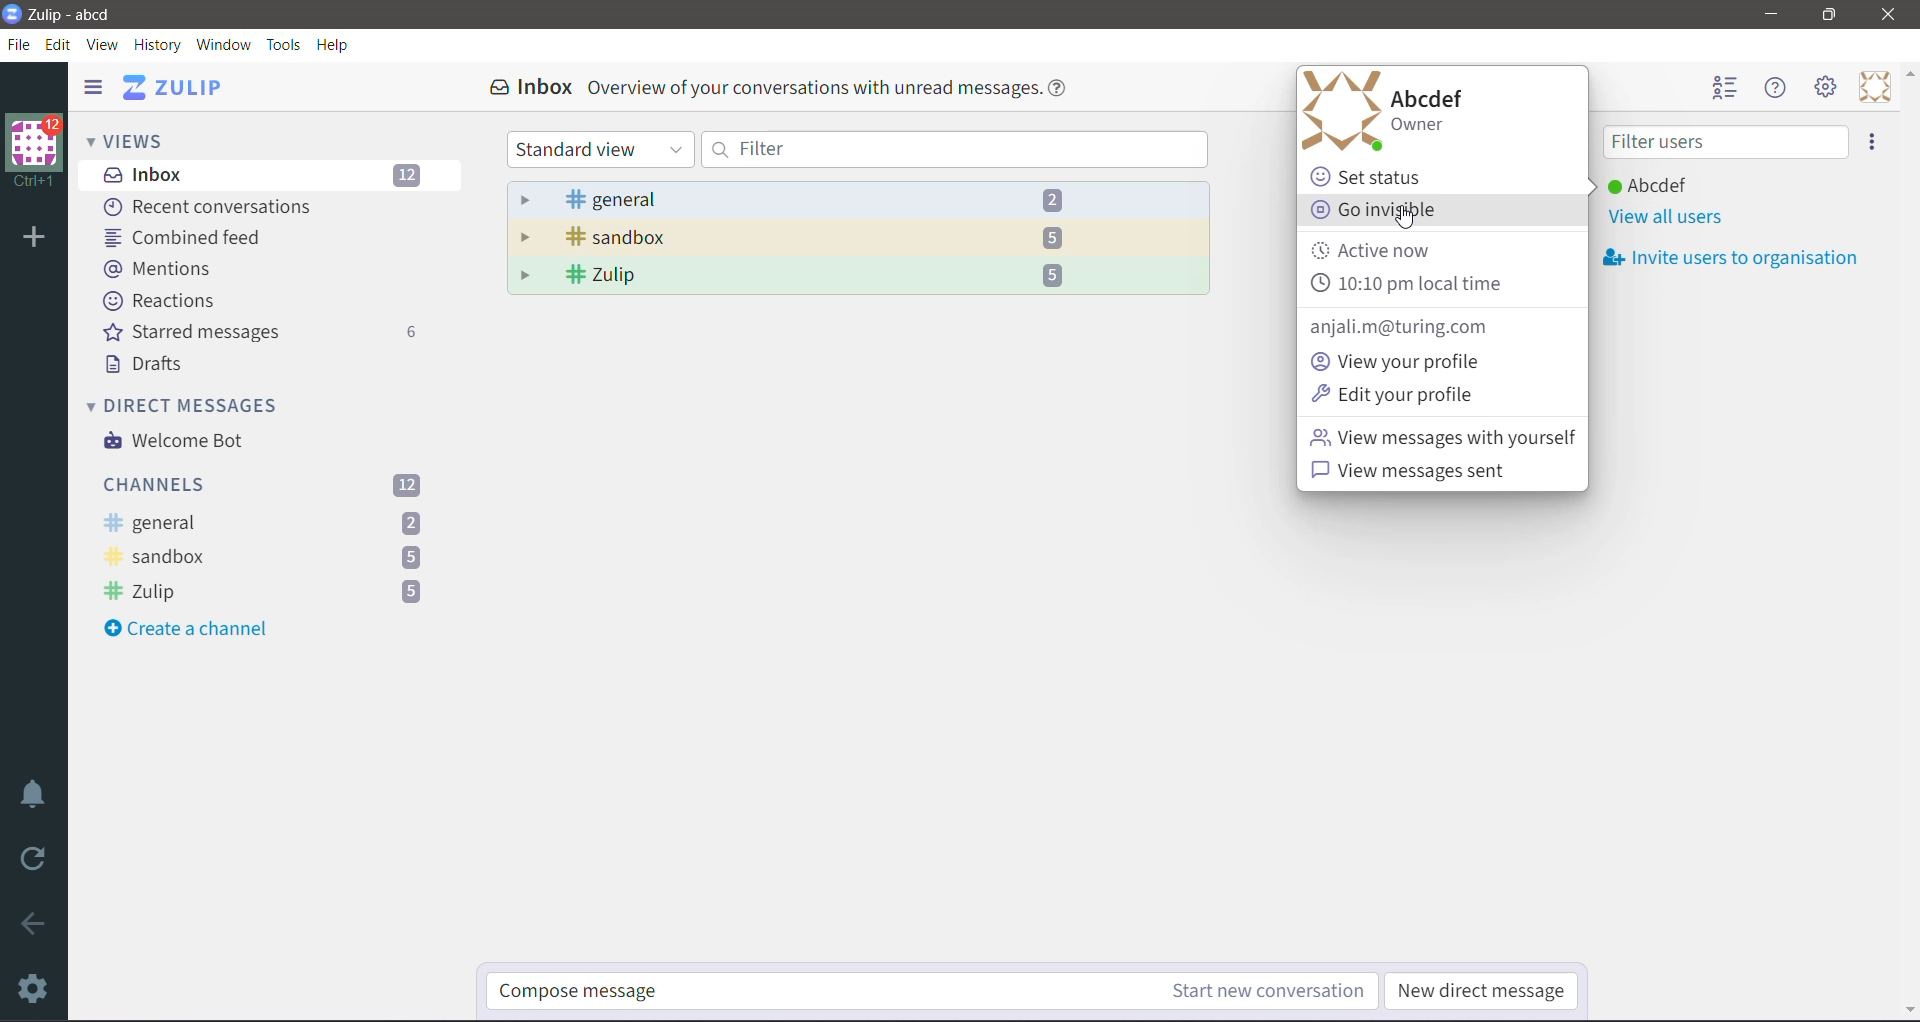  I want to click on Abcdef Owner, so click(1444, 110).